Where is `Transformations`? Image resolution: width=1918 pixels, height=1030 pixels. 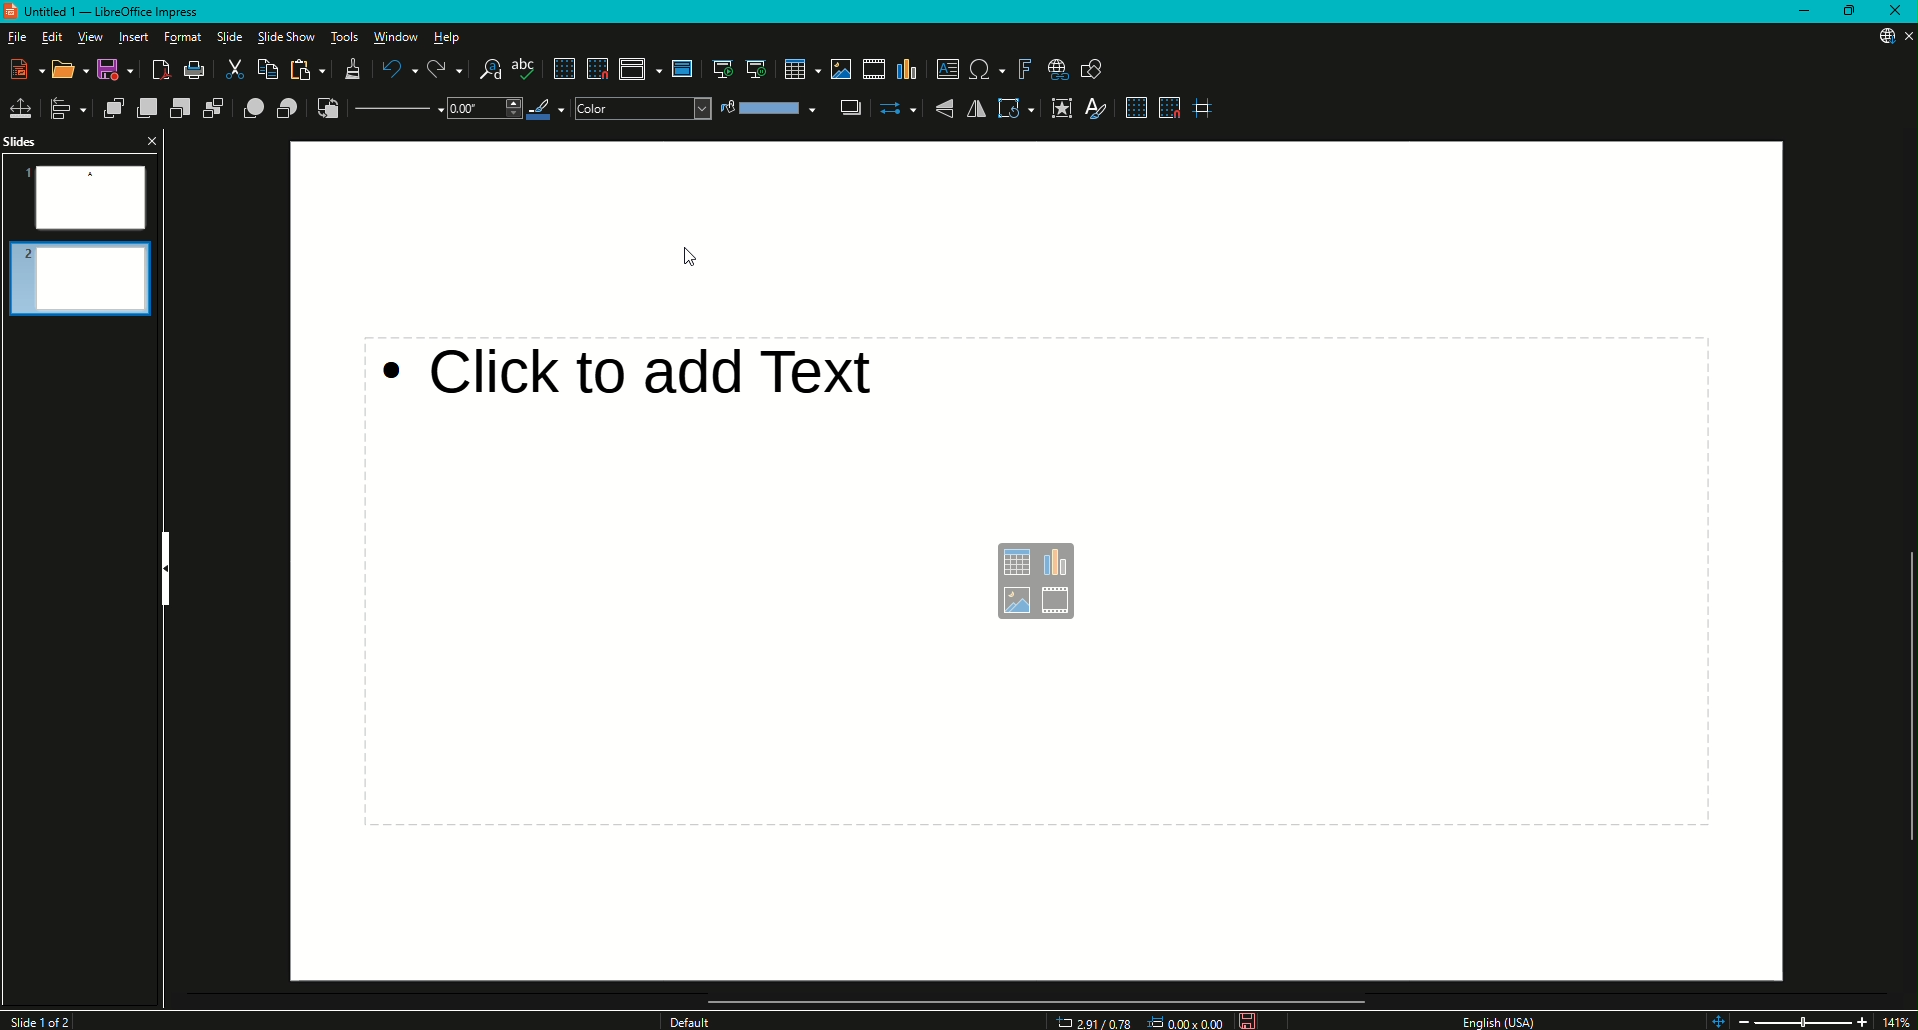
Transformations is located at coordinates (1019, 110).